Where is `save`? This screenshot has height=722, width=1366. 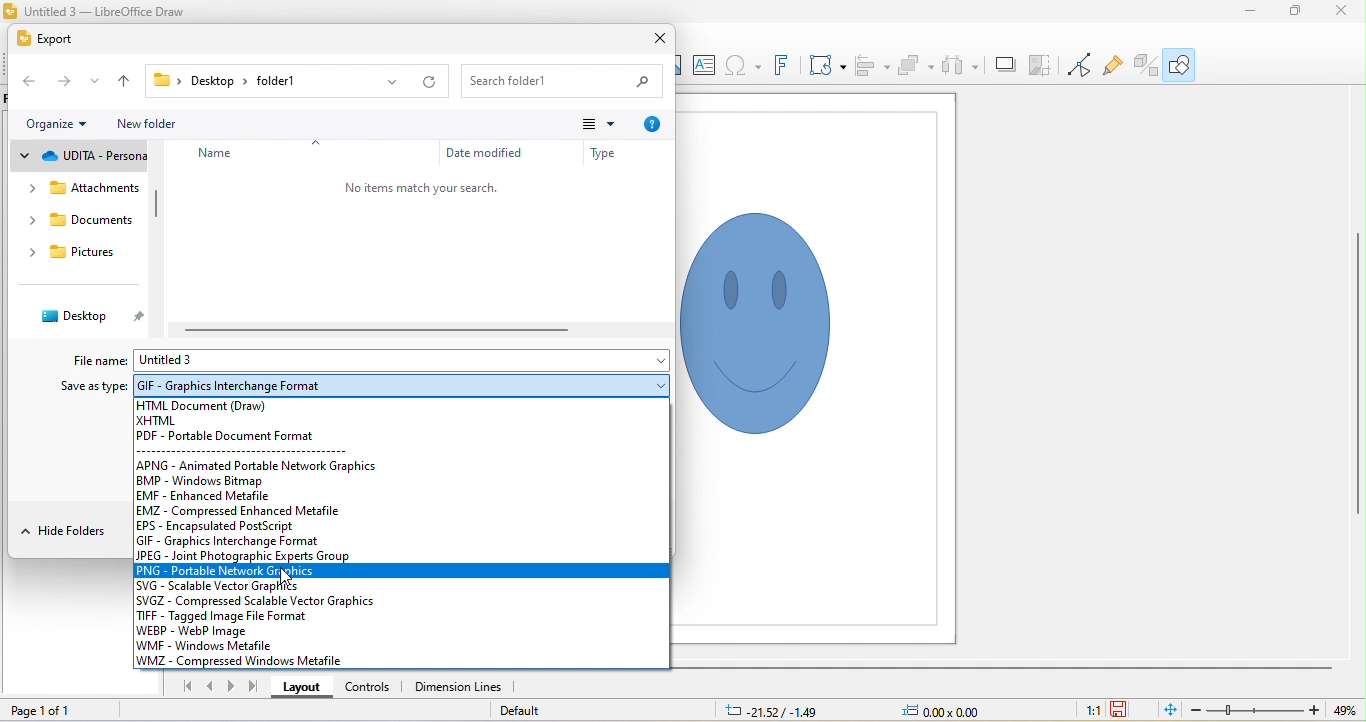 save is located at coordinates (1121, 709).